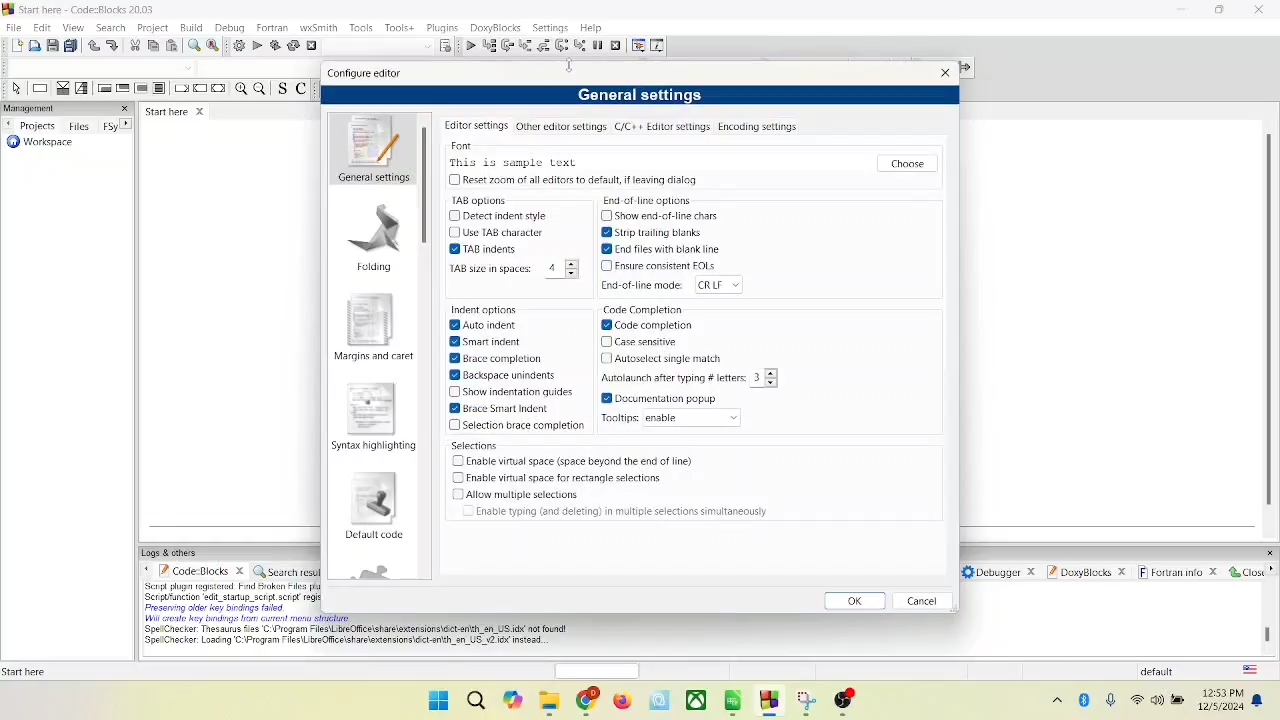 The height and width of the screenshot is (720, 1280). Describe the element at coordinates (442, 28) in the screenshot. I see `plugins` at that location.